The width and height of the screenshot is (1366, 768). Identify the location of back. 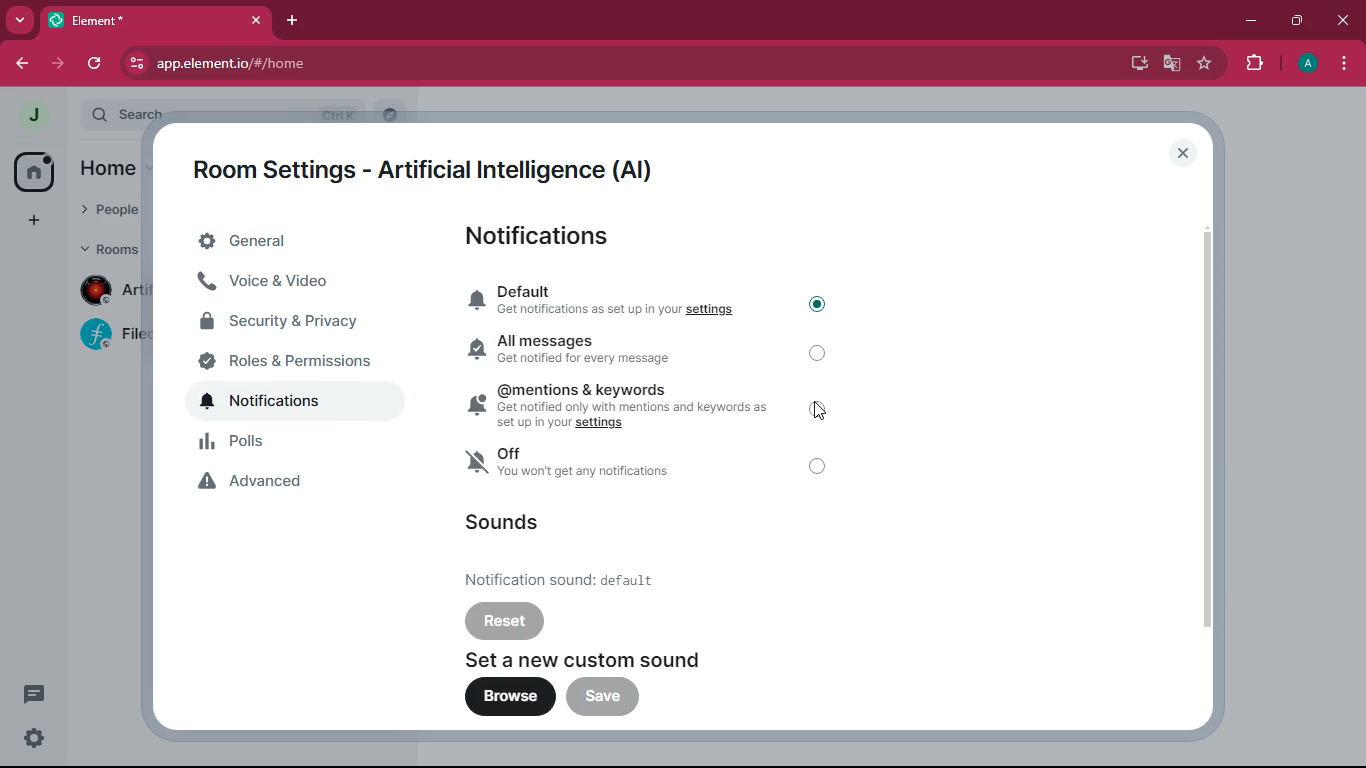
(23, 66).